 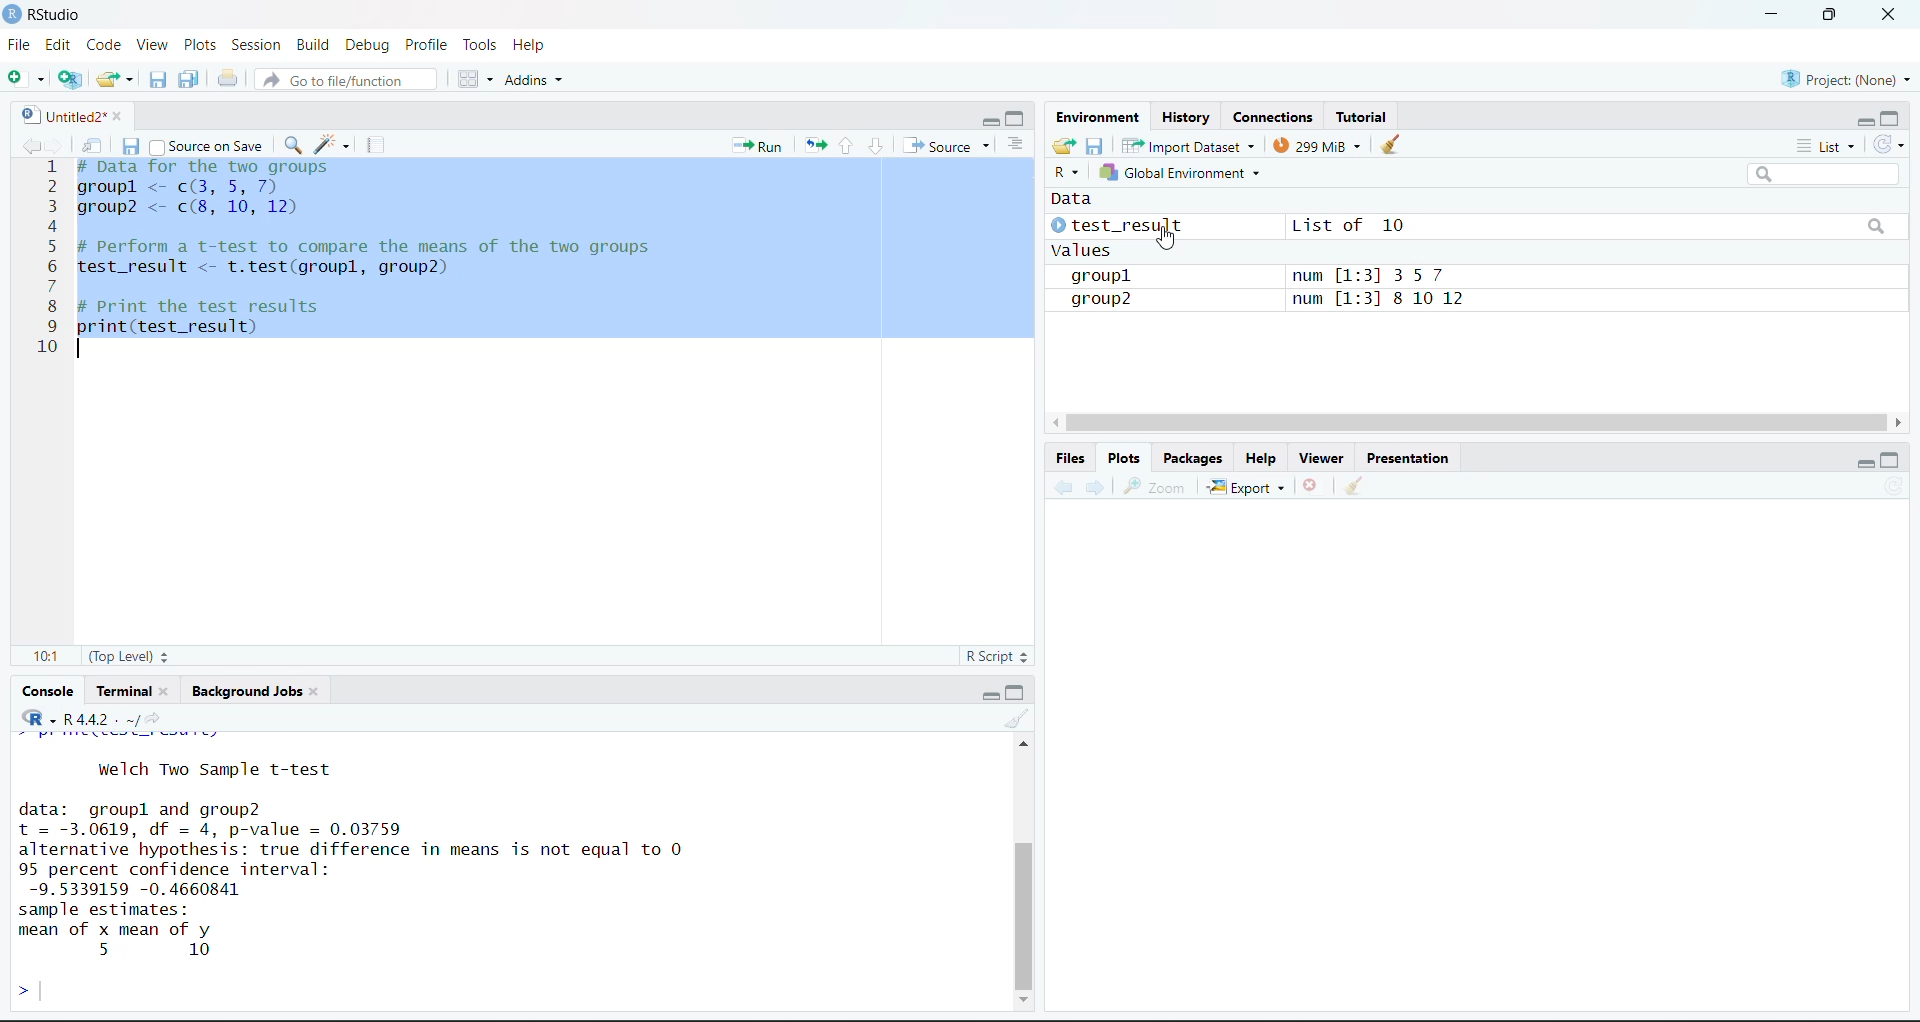 I want to click on Plots, so click(x=1127, y=457).